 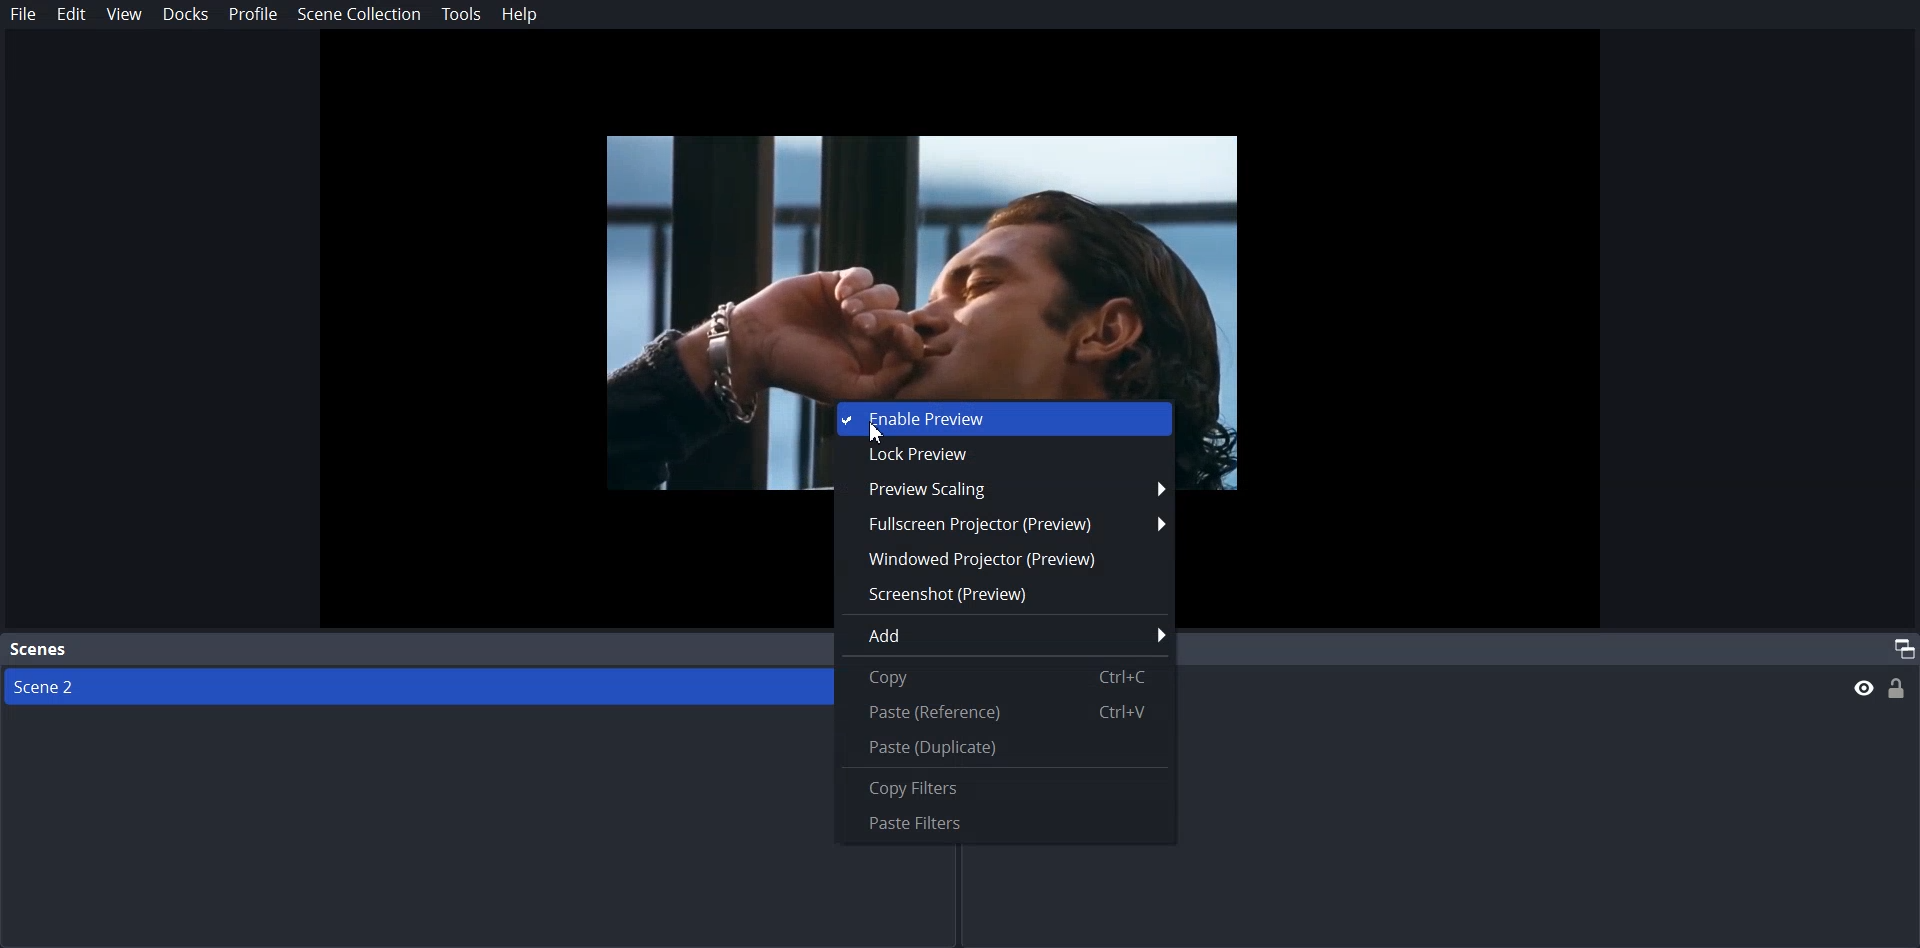 What do you see at coordinates (50, 687) in the screenshot?
I see `scene2` at bounding box center [50, 687].